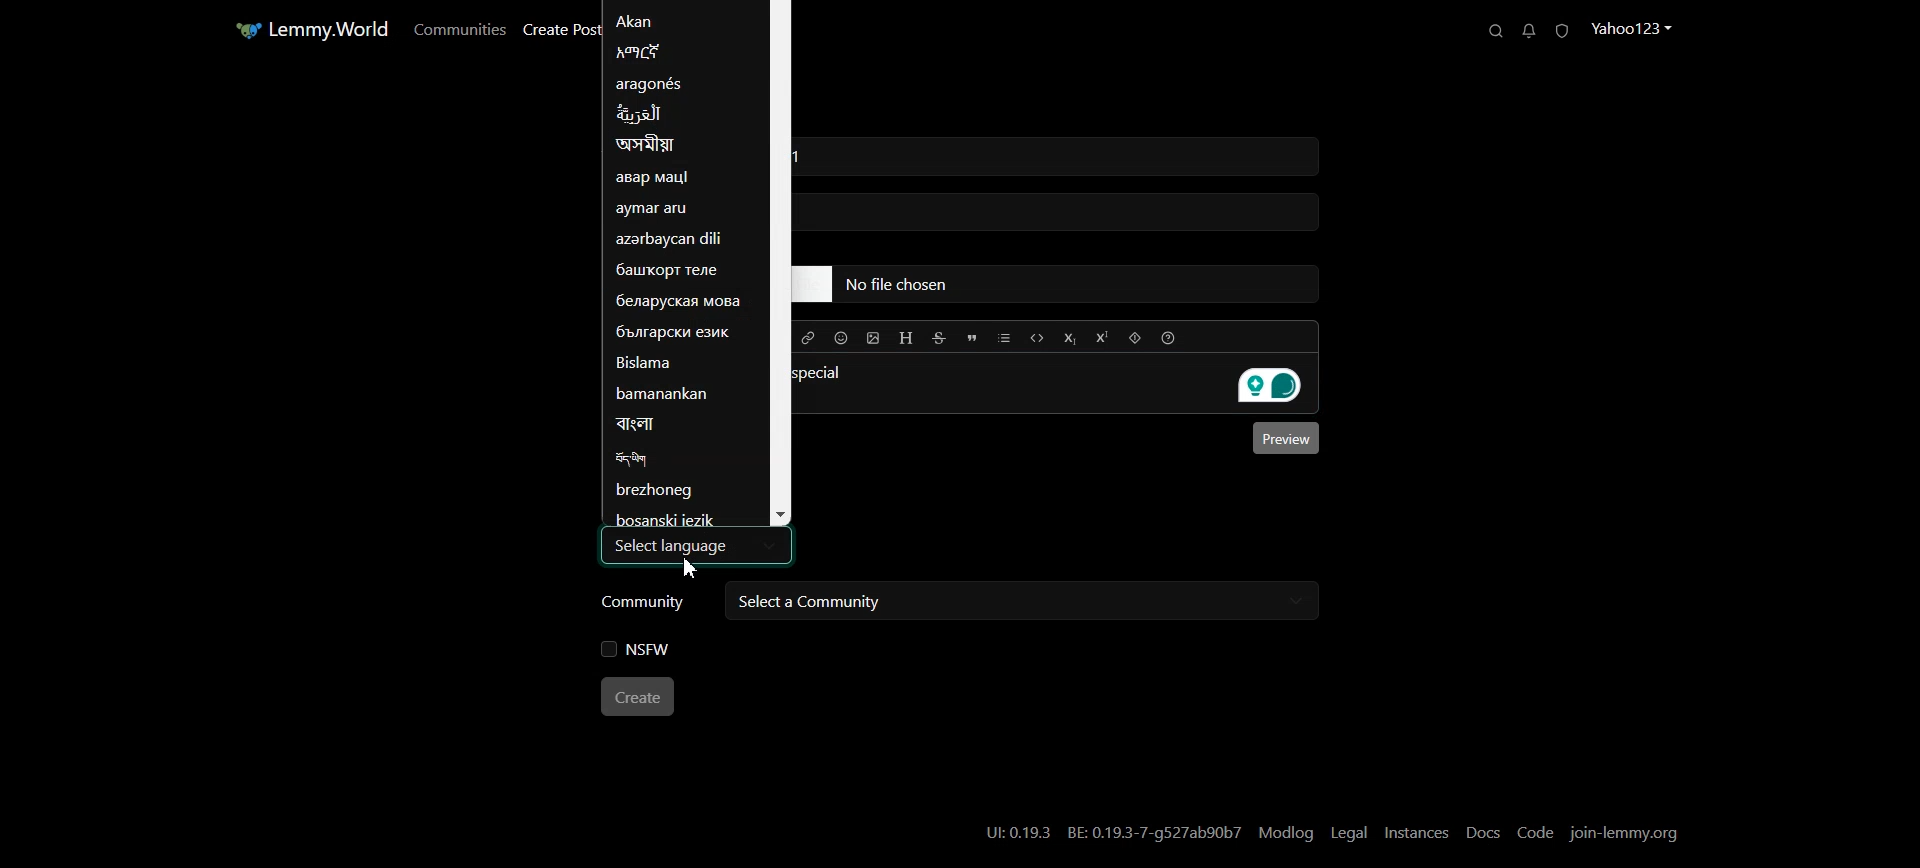 This screenshot has width=1920, height=868. Describe the element at coordinates (972, 339) in the screenshot. I see `Quote` at that location.